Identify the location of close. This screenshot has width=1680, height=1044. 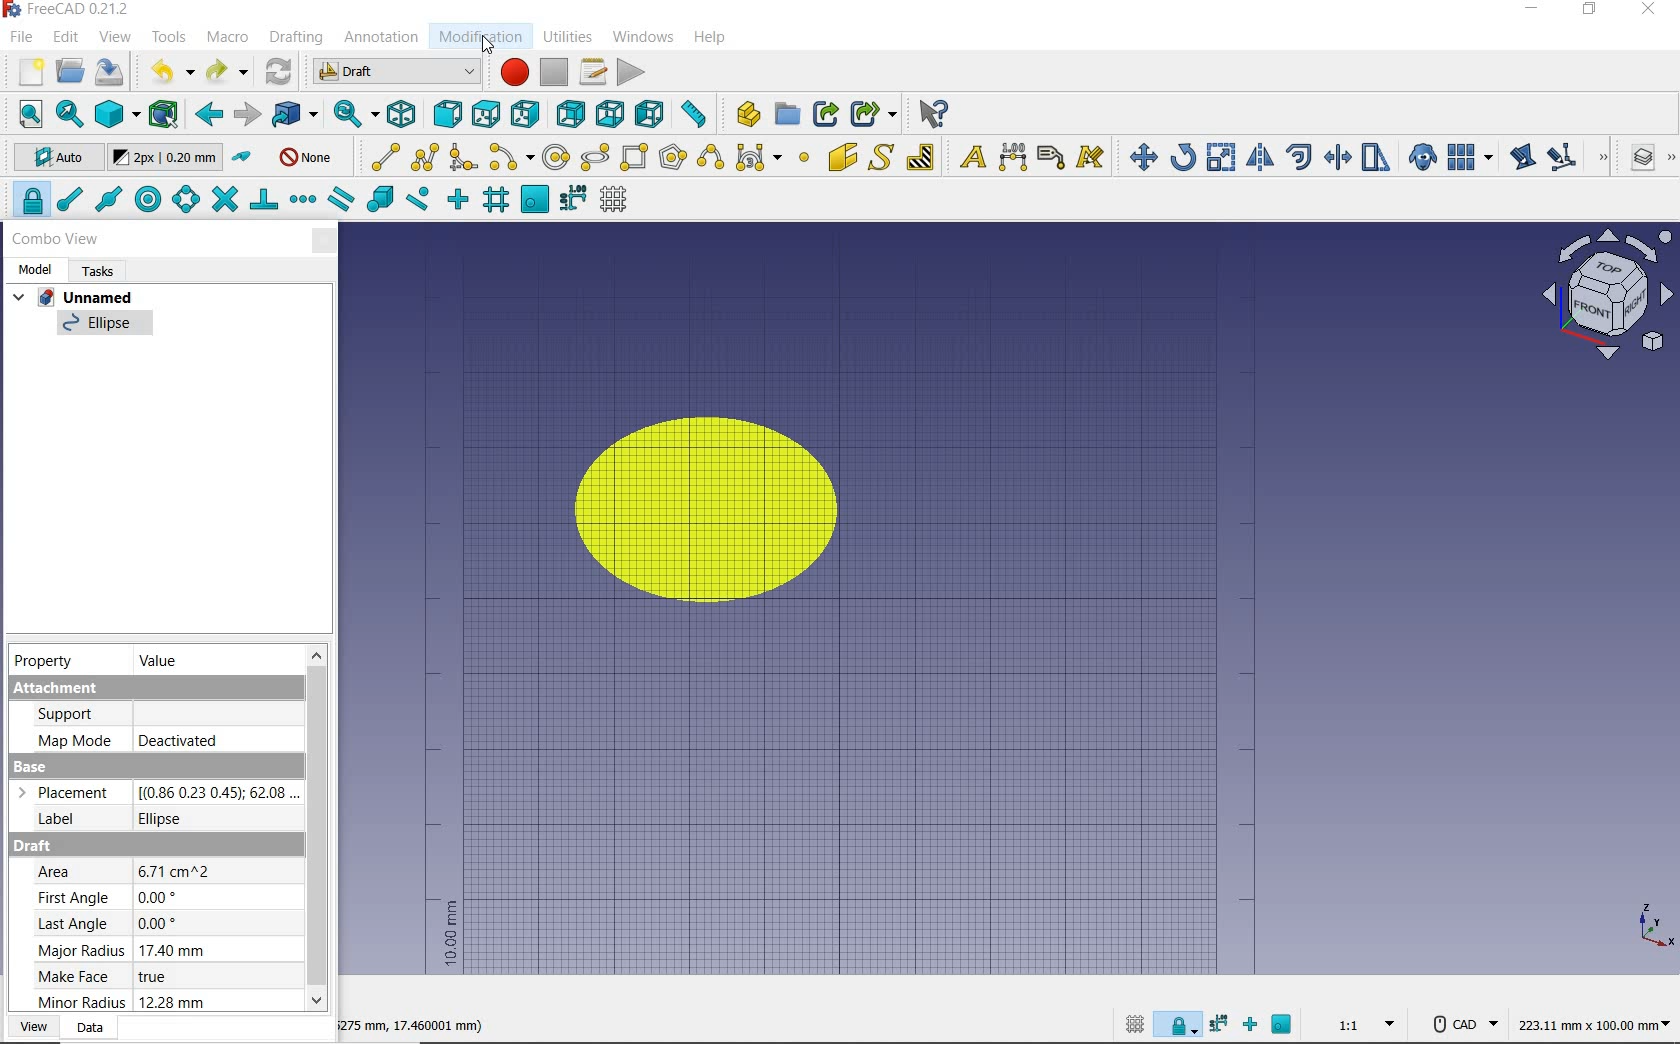
(325, 241).